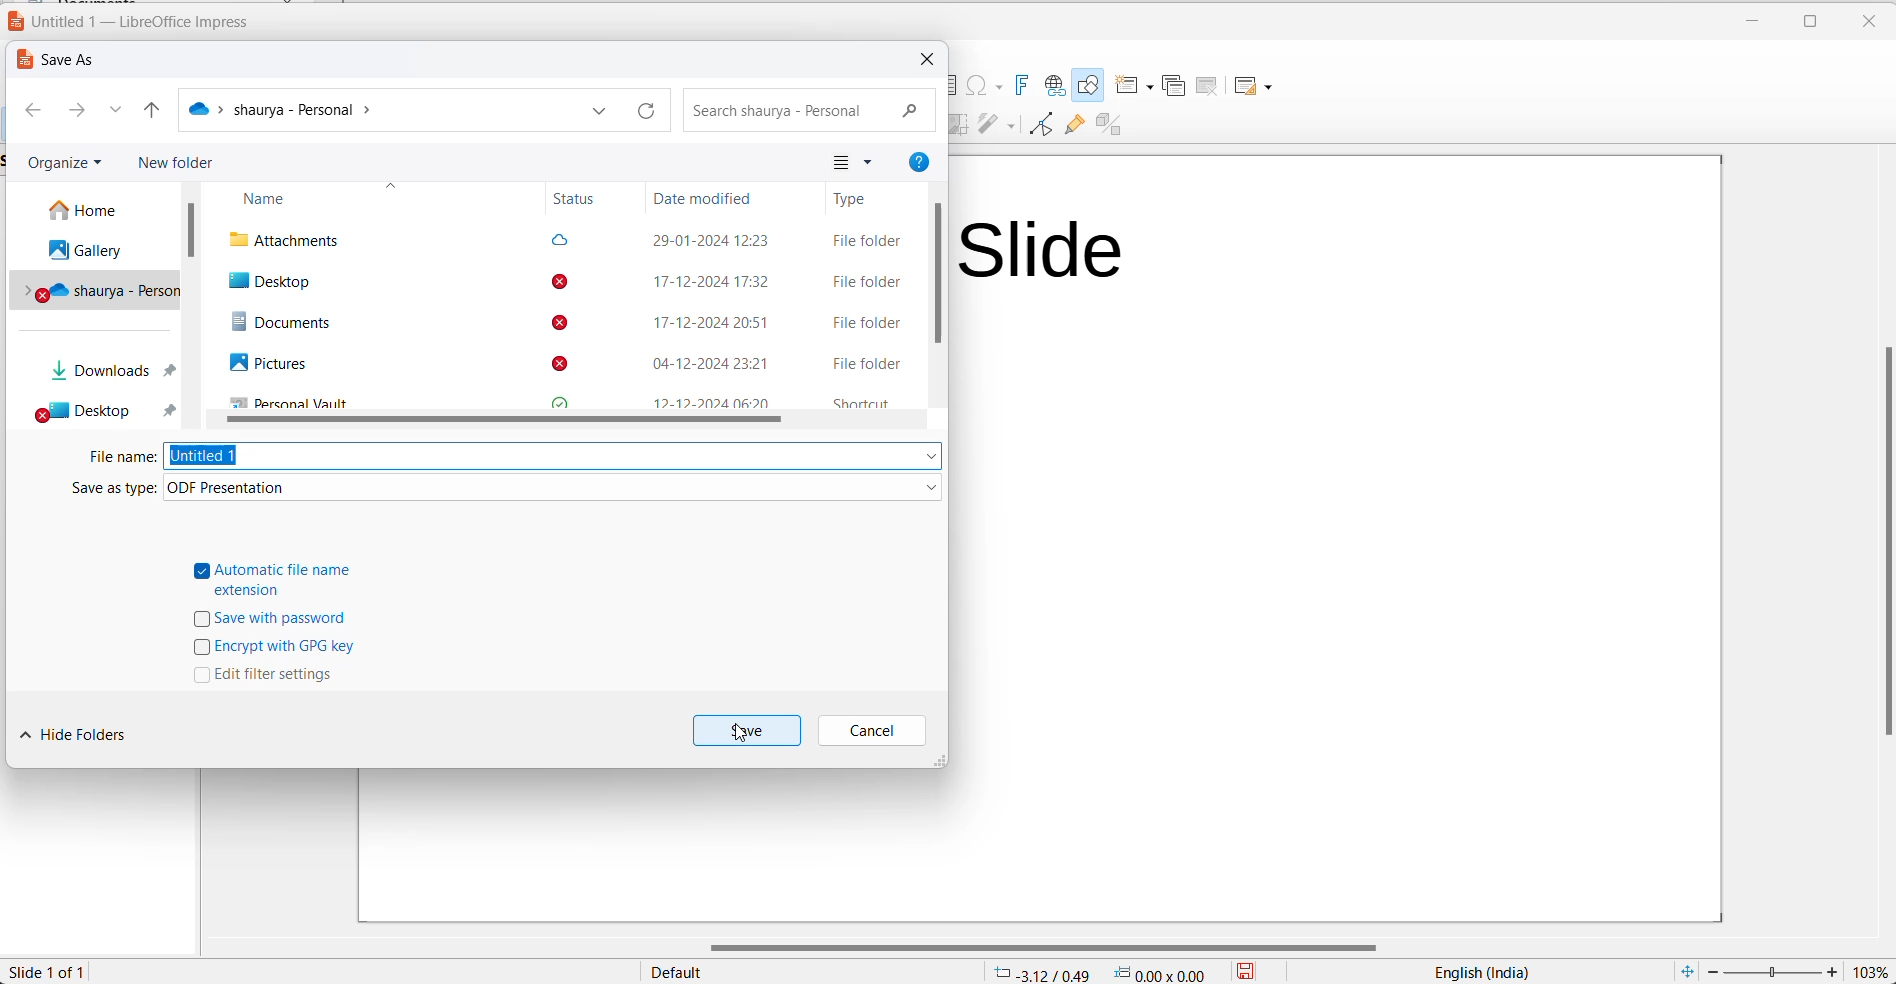 Image resolution: width=1896 pixels, height=984 pixels. Describe the element at coordinates (560, 240) in the screenshot. I see `FILE STATUS: back up completed` at that location.